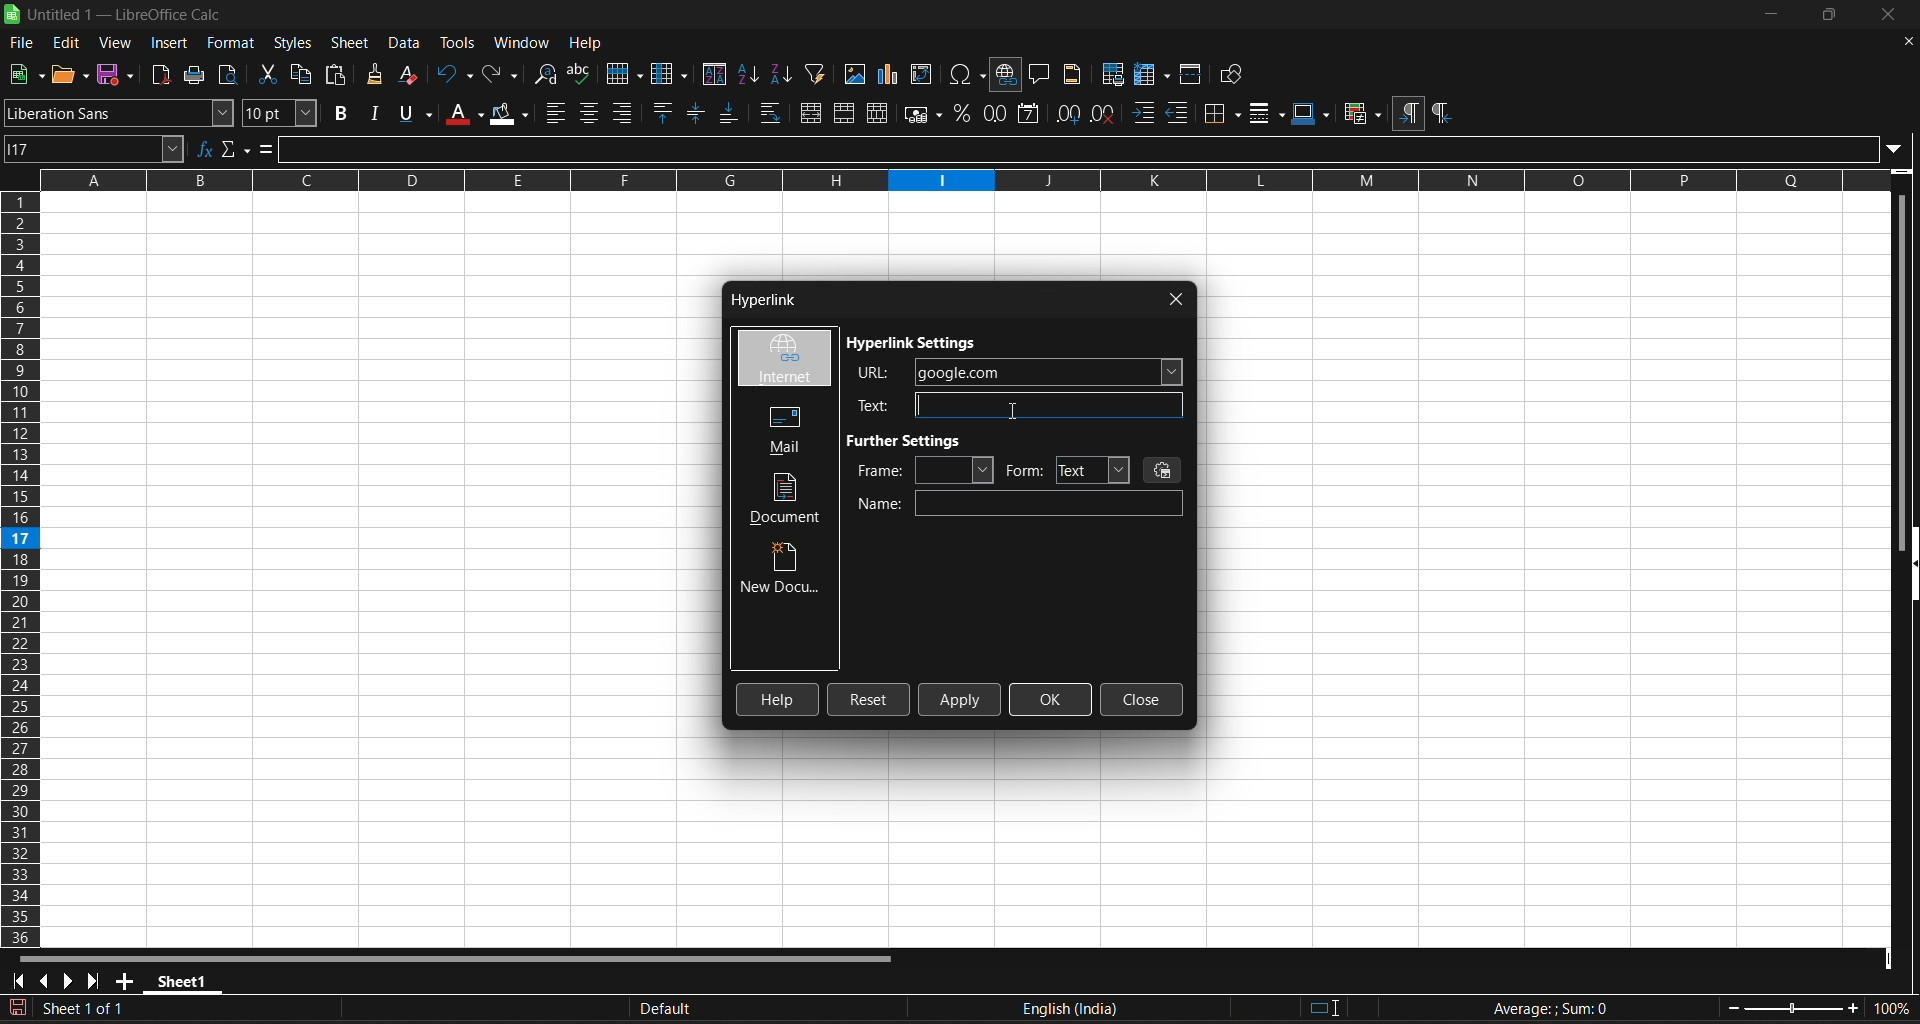  I want to click on scroll to first sheet, so click(17, 981).